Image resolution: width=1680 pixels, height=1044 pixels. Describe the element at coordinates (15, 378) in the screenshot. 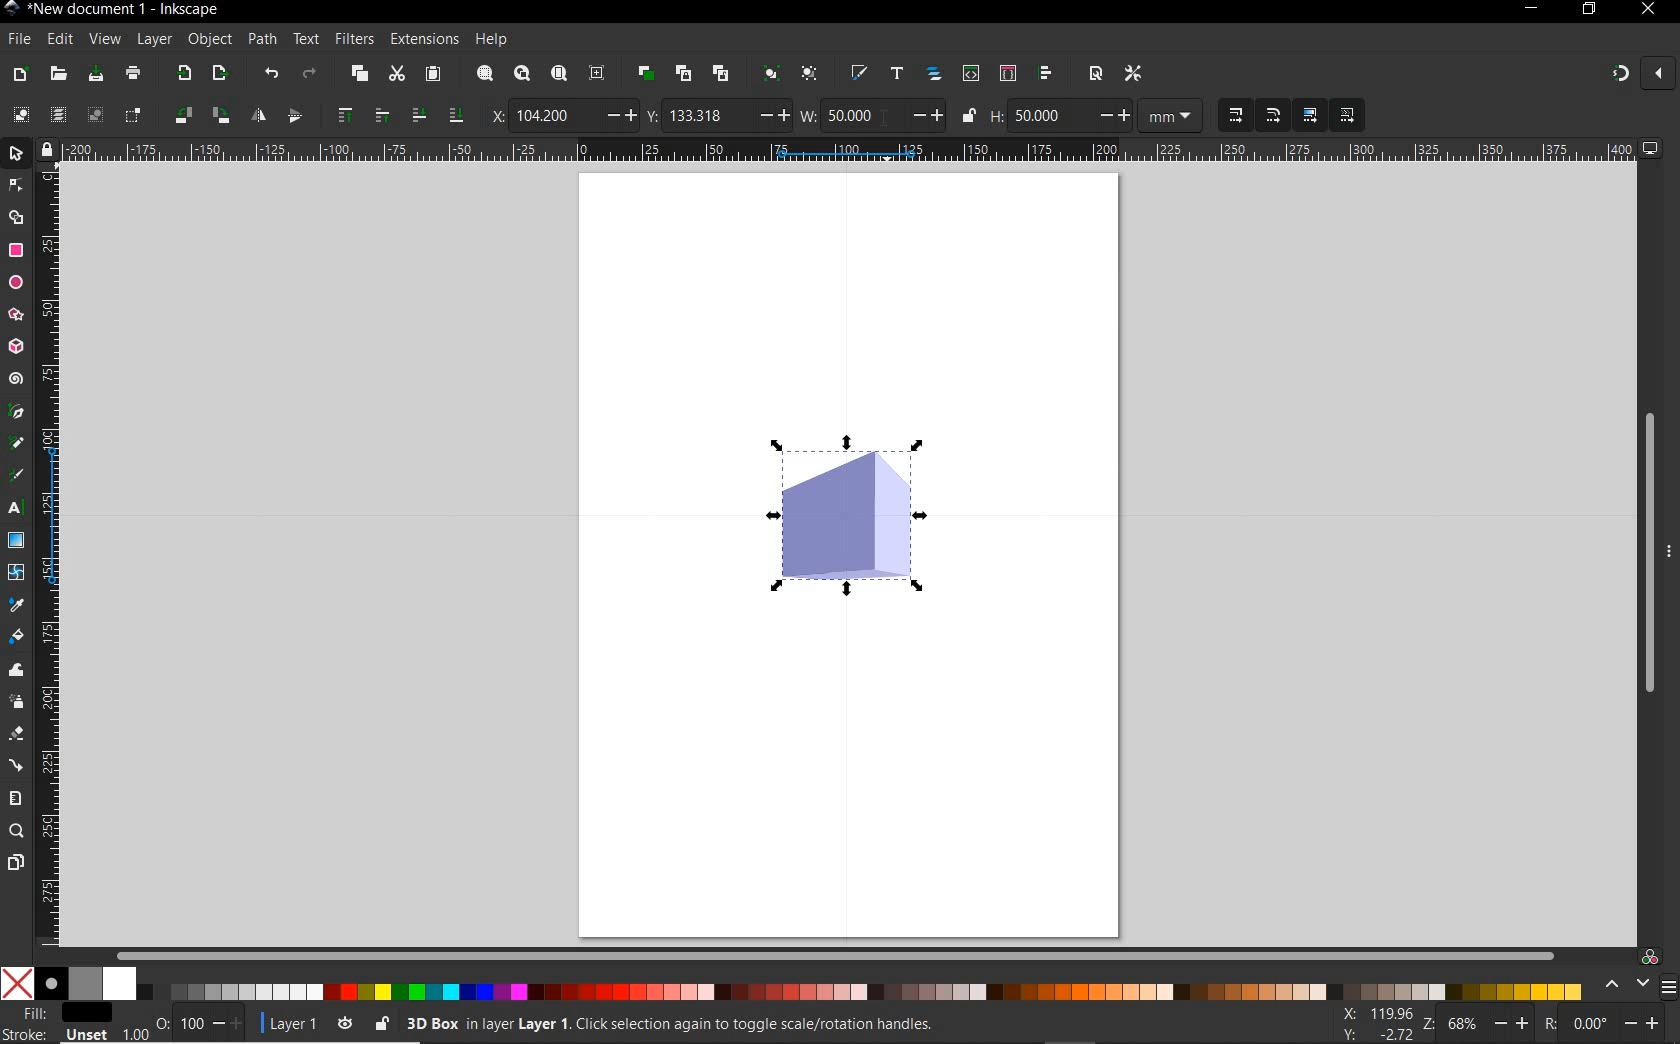

I see `spiral tool` at that location.